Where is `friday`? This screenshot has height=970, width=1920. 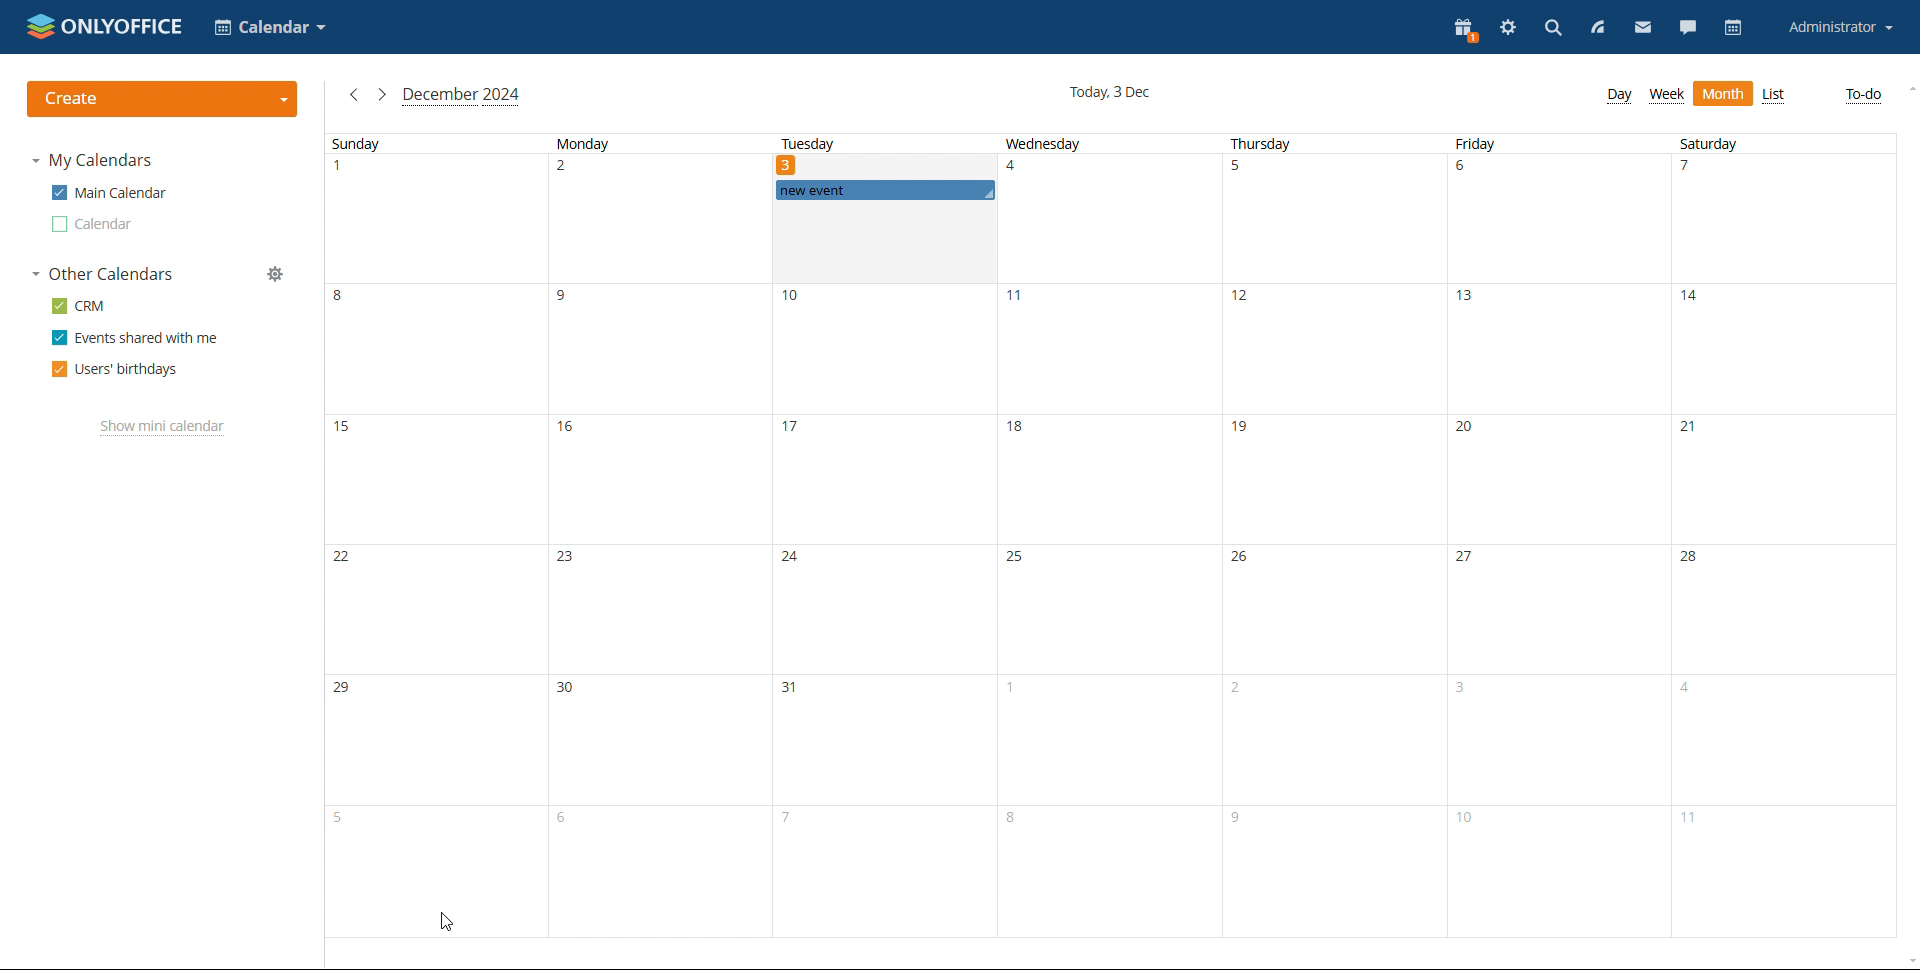 friday is located at coordinates (1551, 536).